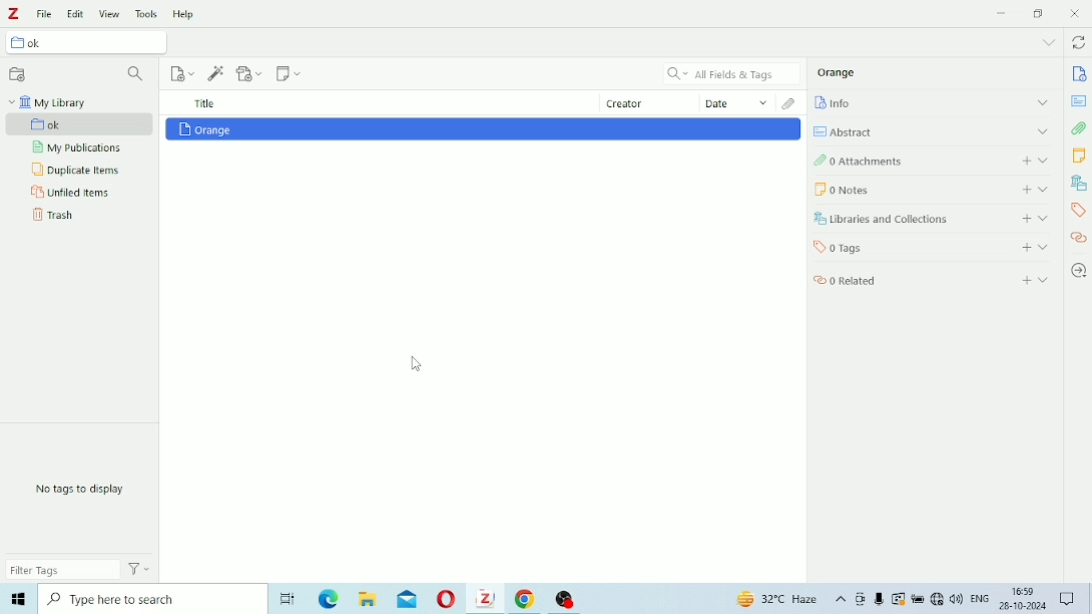  I want to click on Filter Tags, so click(63, 569).